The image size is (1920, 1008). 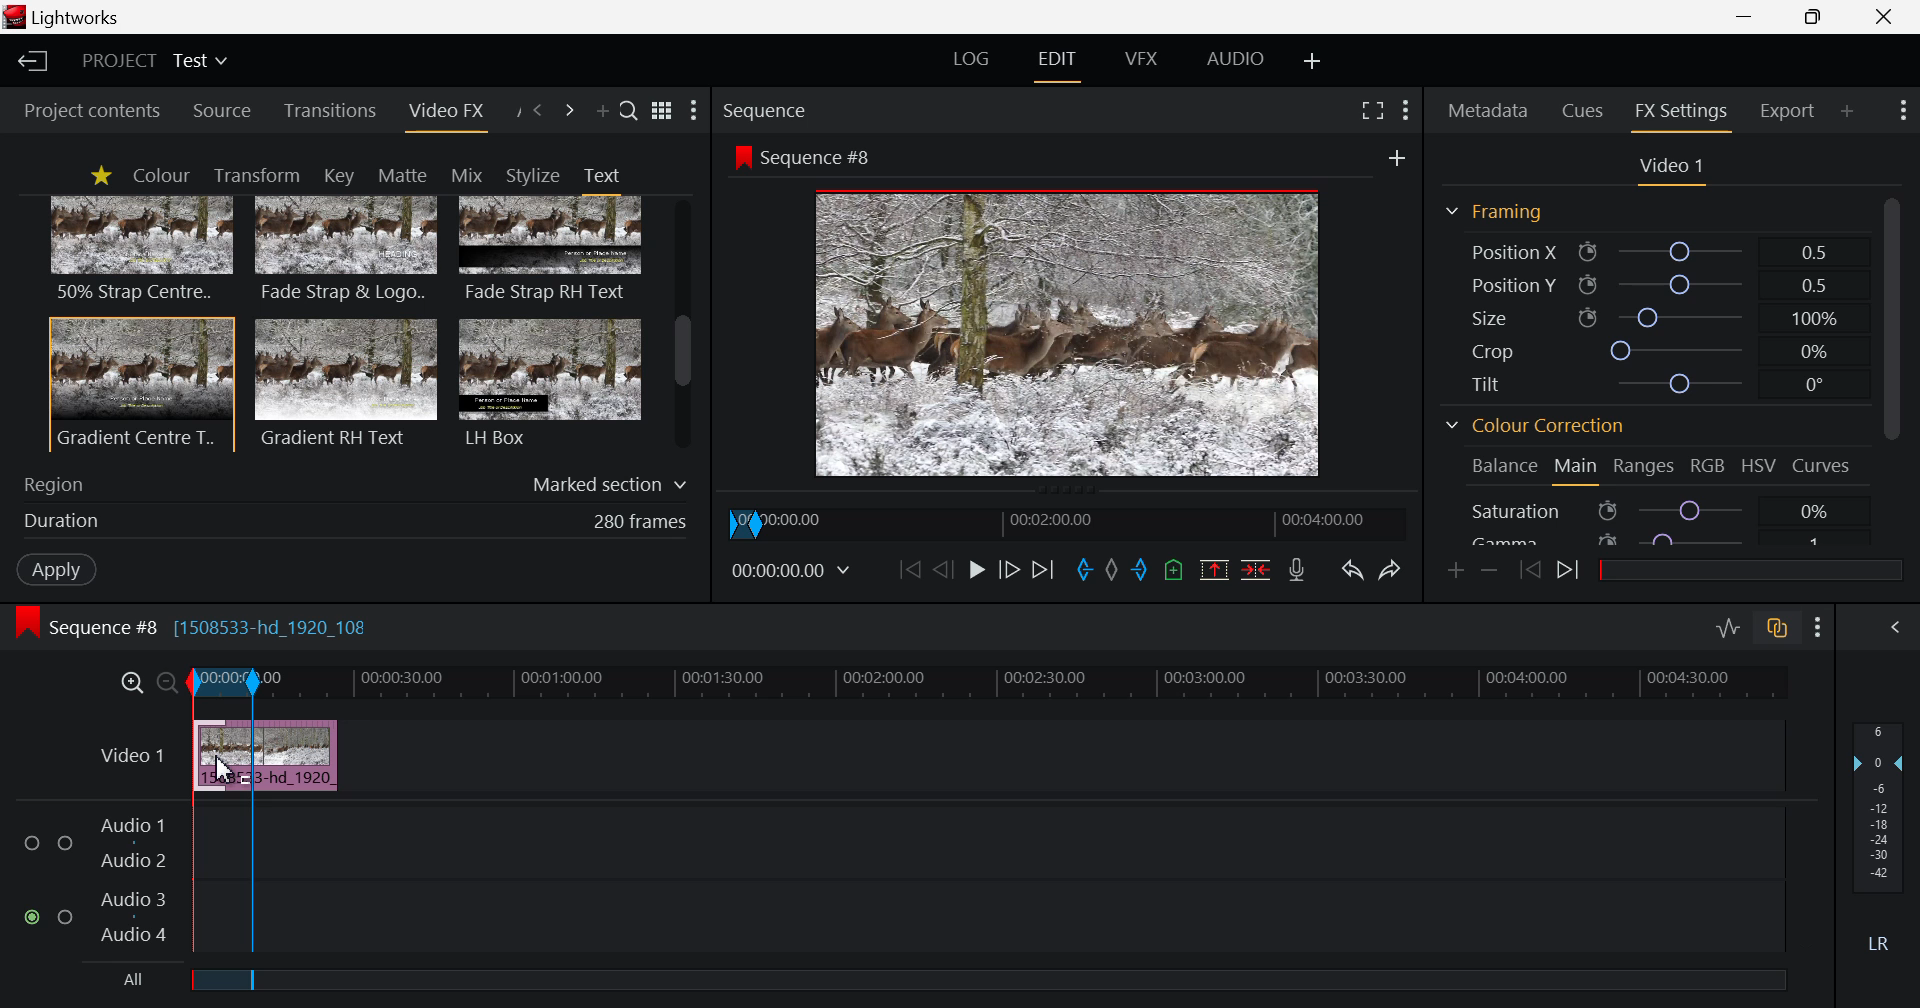 What do you see at coordinates (1656, 383) in the screenshot?
I see `Tilt` at bounding box center [1656, 383].